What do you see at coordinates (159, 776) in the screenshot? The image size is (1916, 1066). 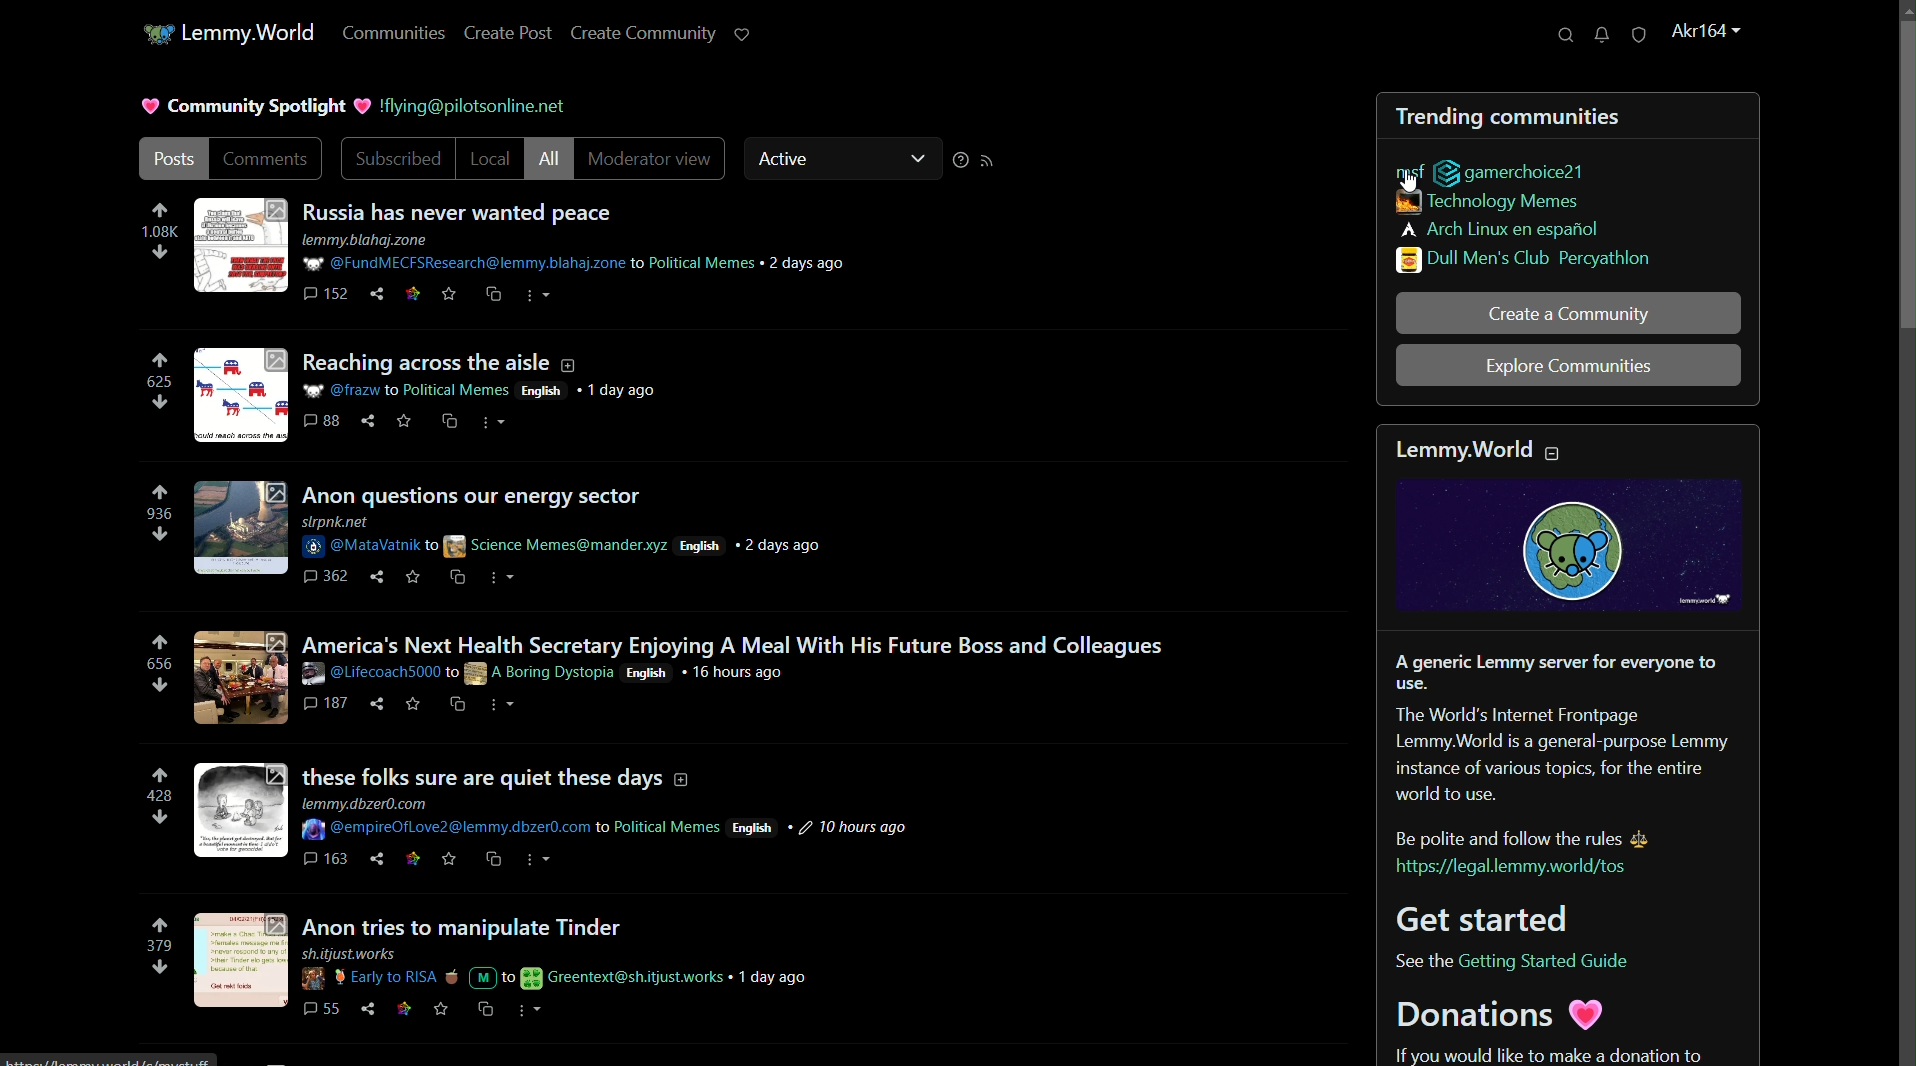 I see `upvote` at bounding box center [159, 776].